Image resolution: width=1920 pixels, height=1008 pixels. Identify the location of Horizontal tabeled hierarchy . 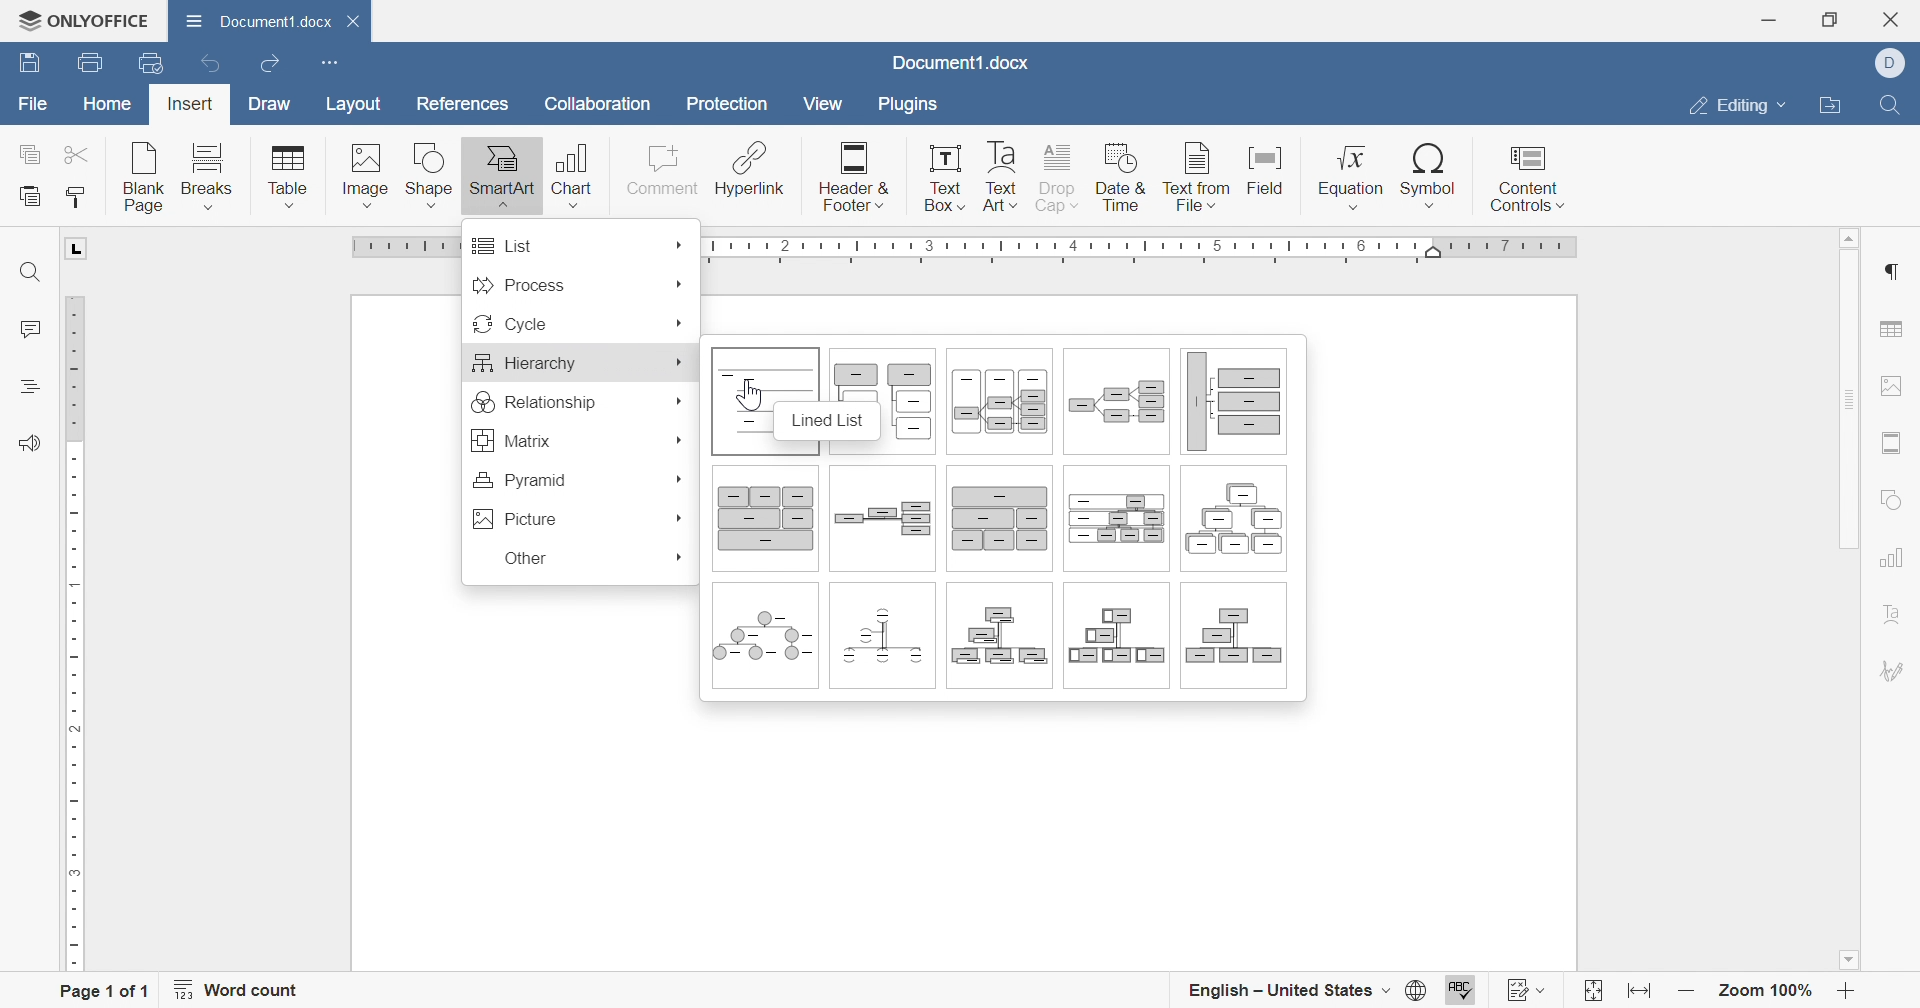
(993, 406).